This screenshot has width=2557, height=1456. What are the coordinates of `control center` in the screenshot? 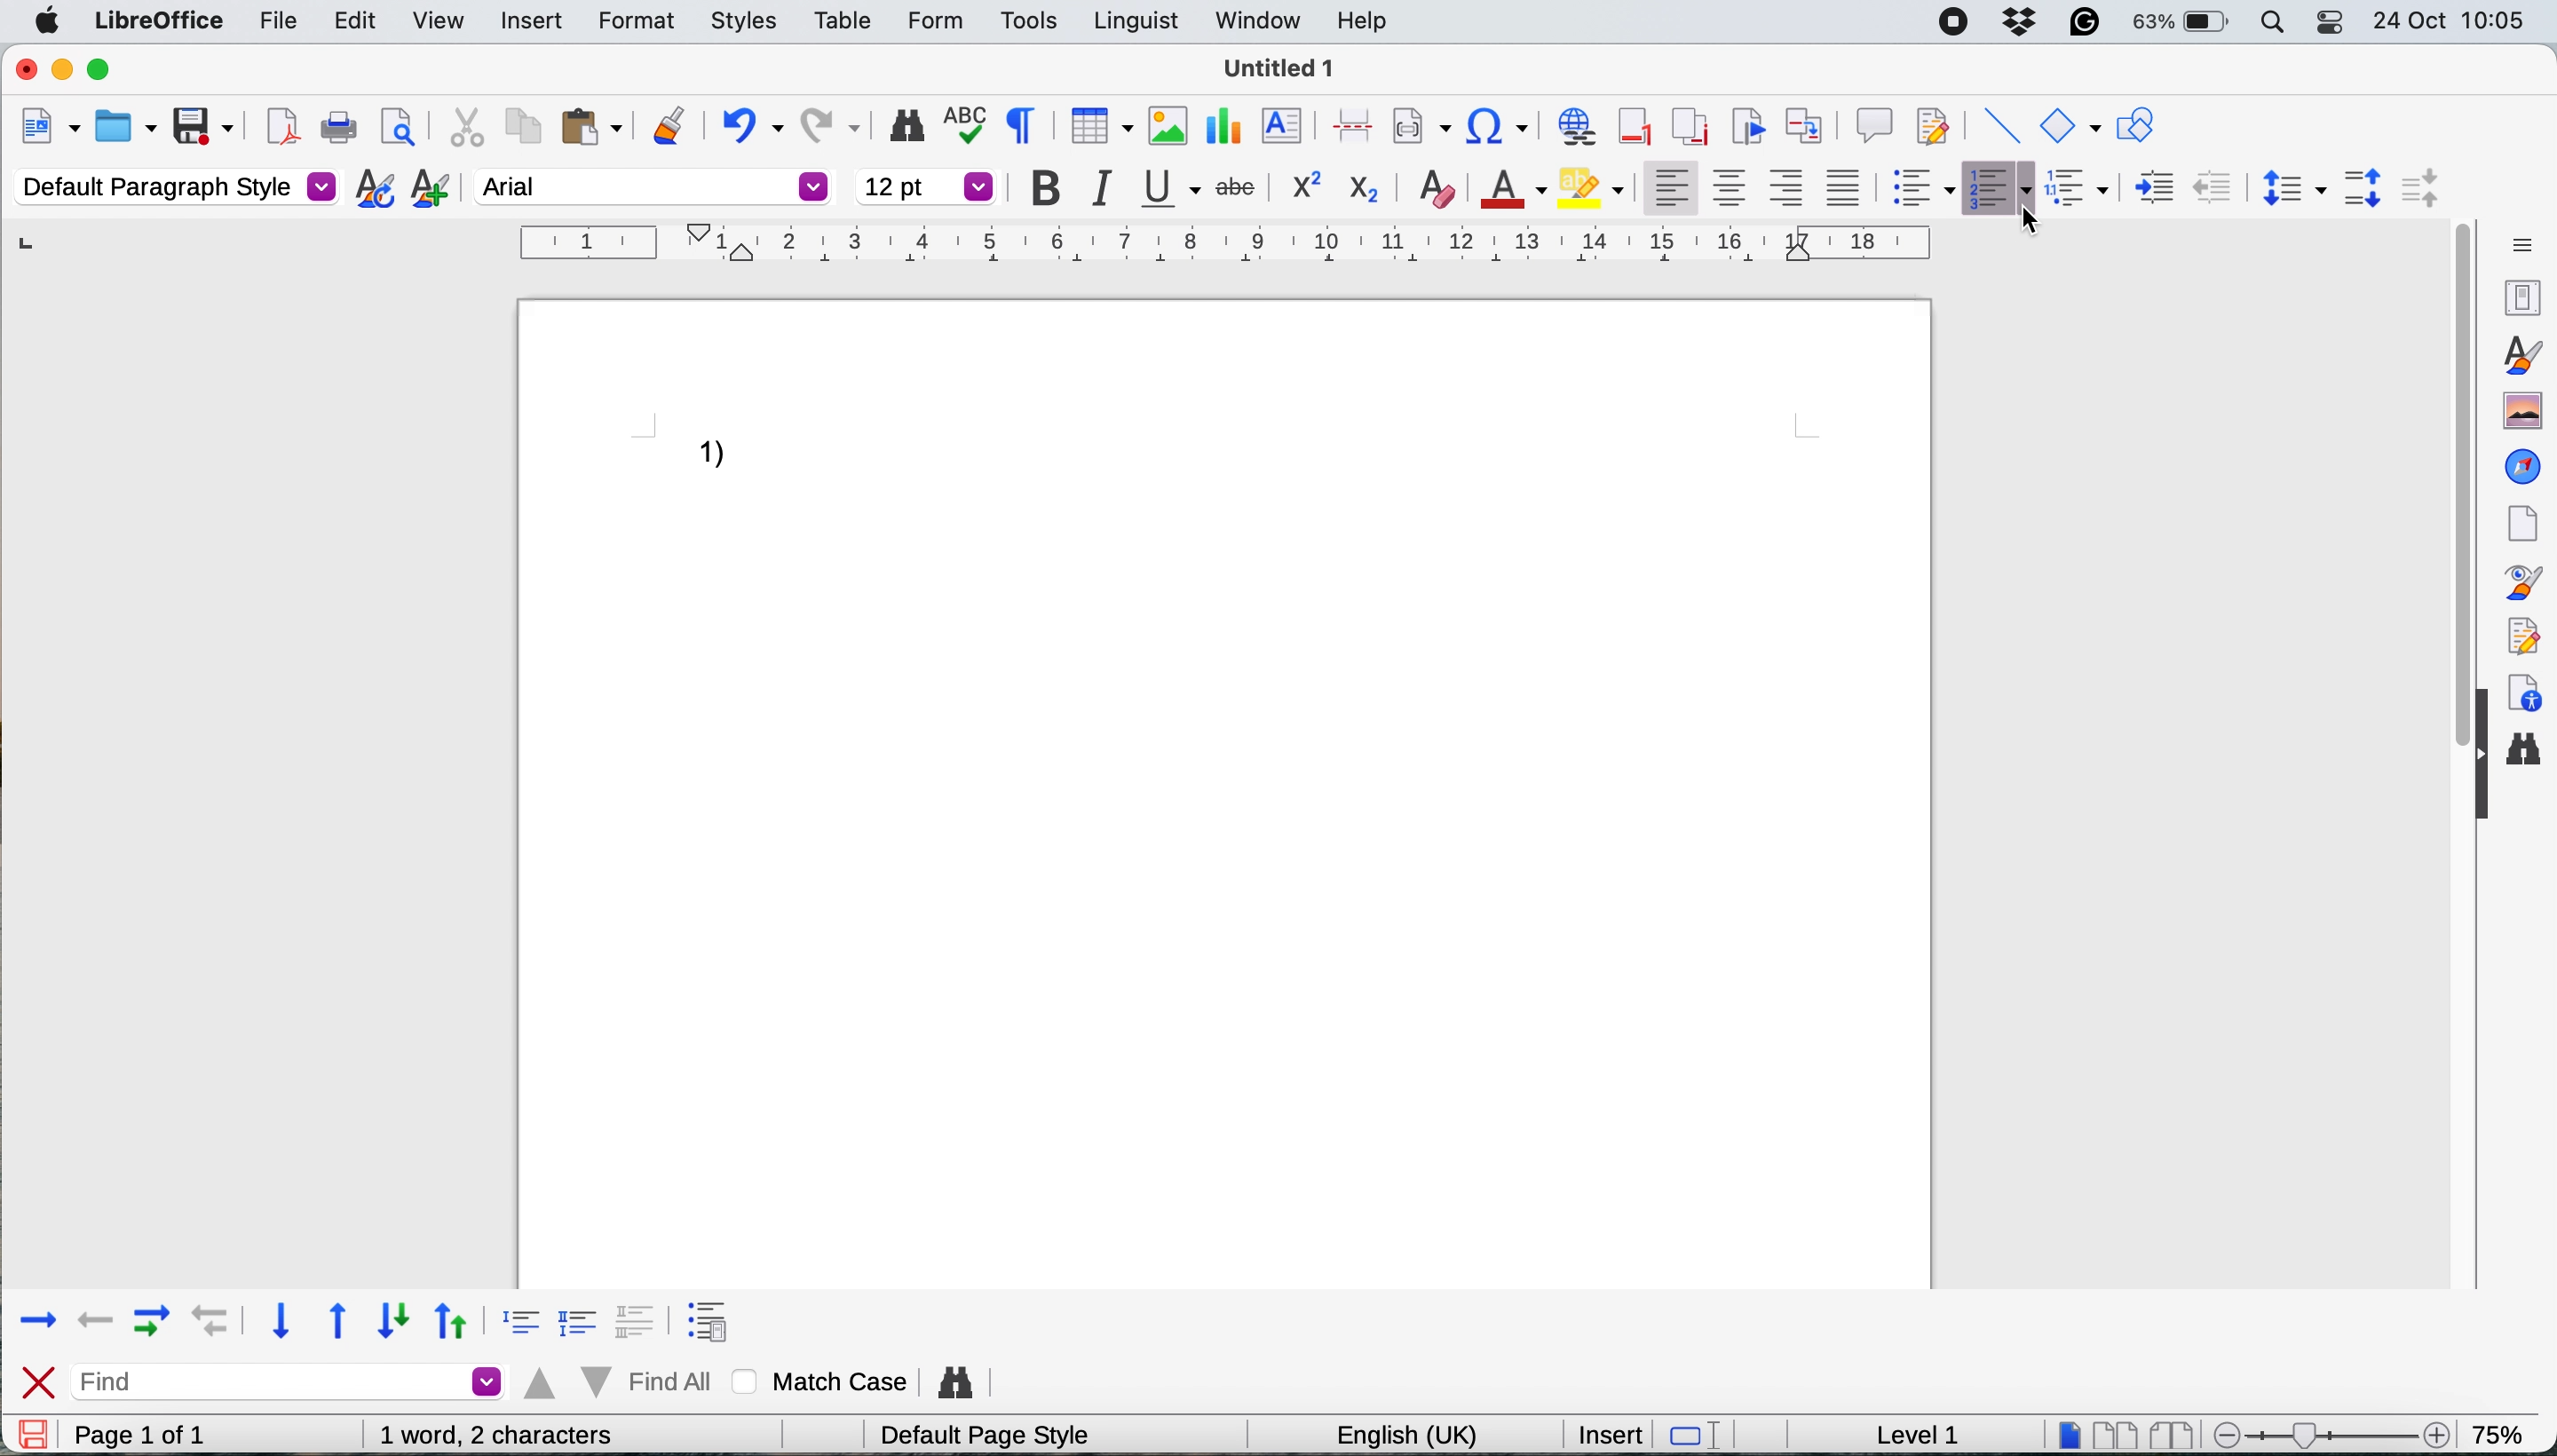 It's located at (2326, 22).